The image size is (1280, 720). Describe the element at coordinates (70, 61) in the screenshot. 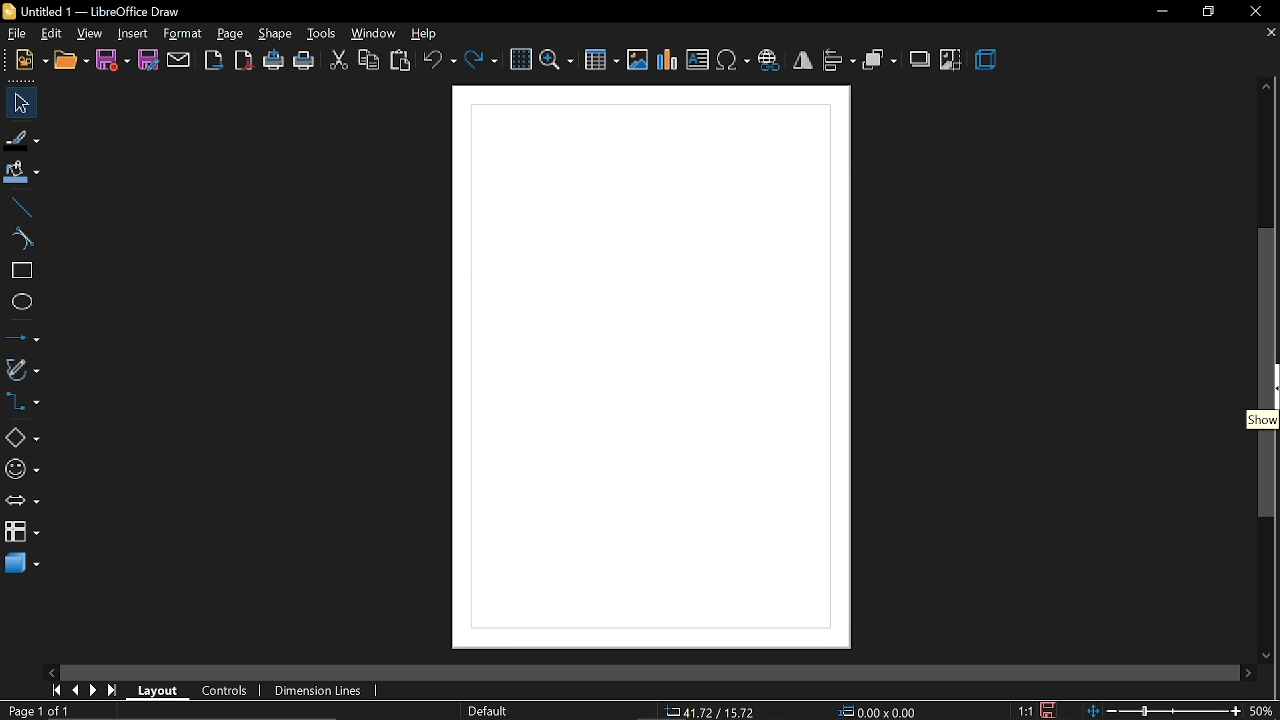

I see `open` at that location.